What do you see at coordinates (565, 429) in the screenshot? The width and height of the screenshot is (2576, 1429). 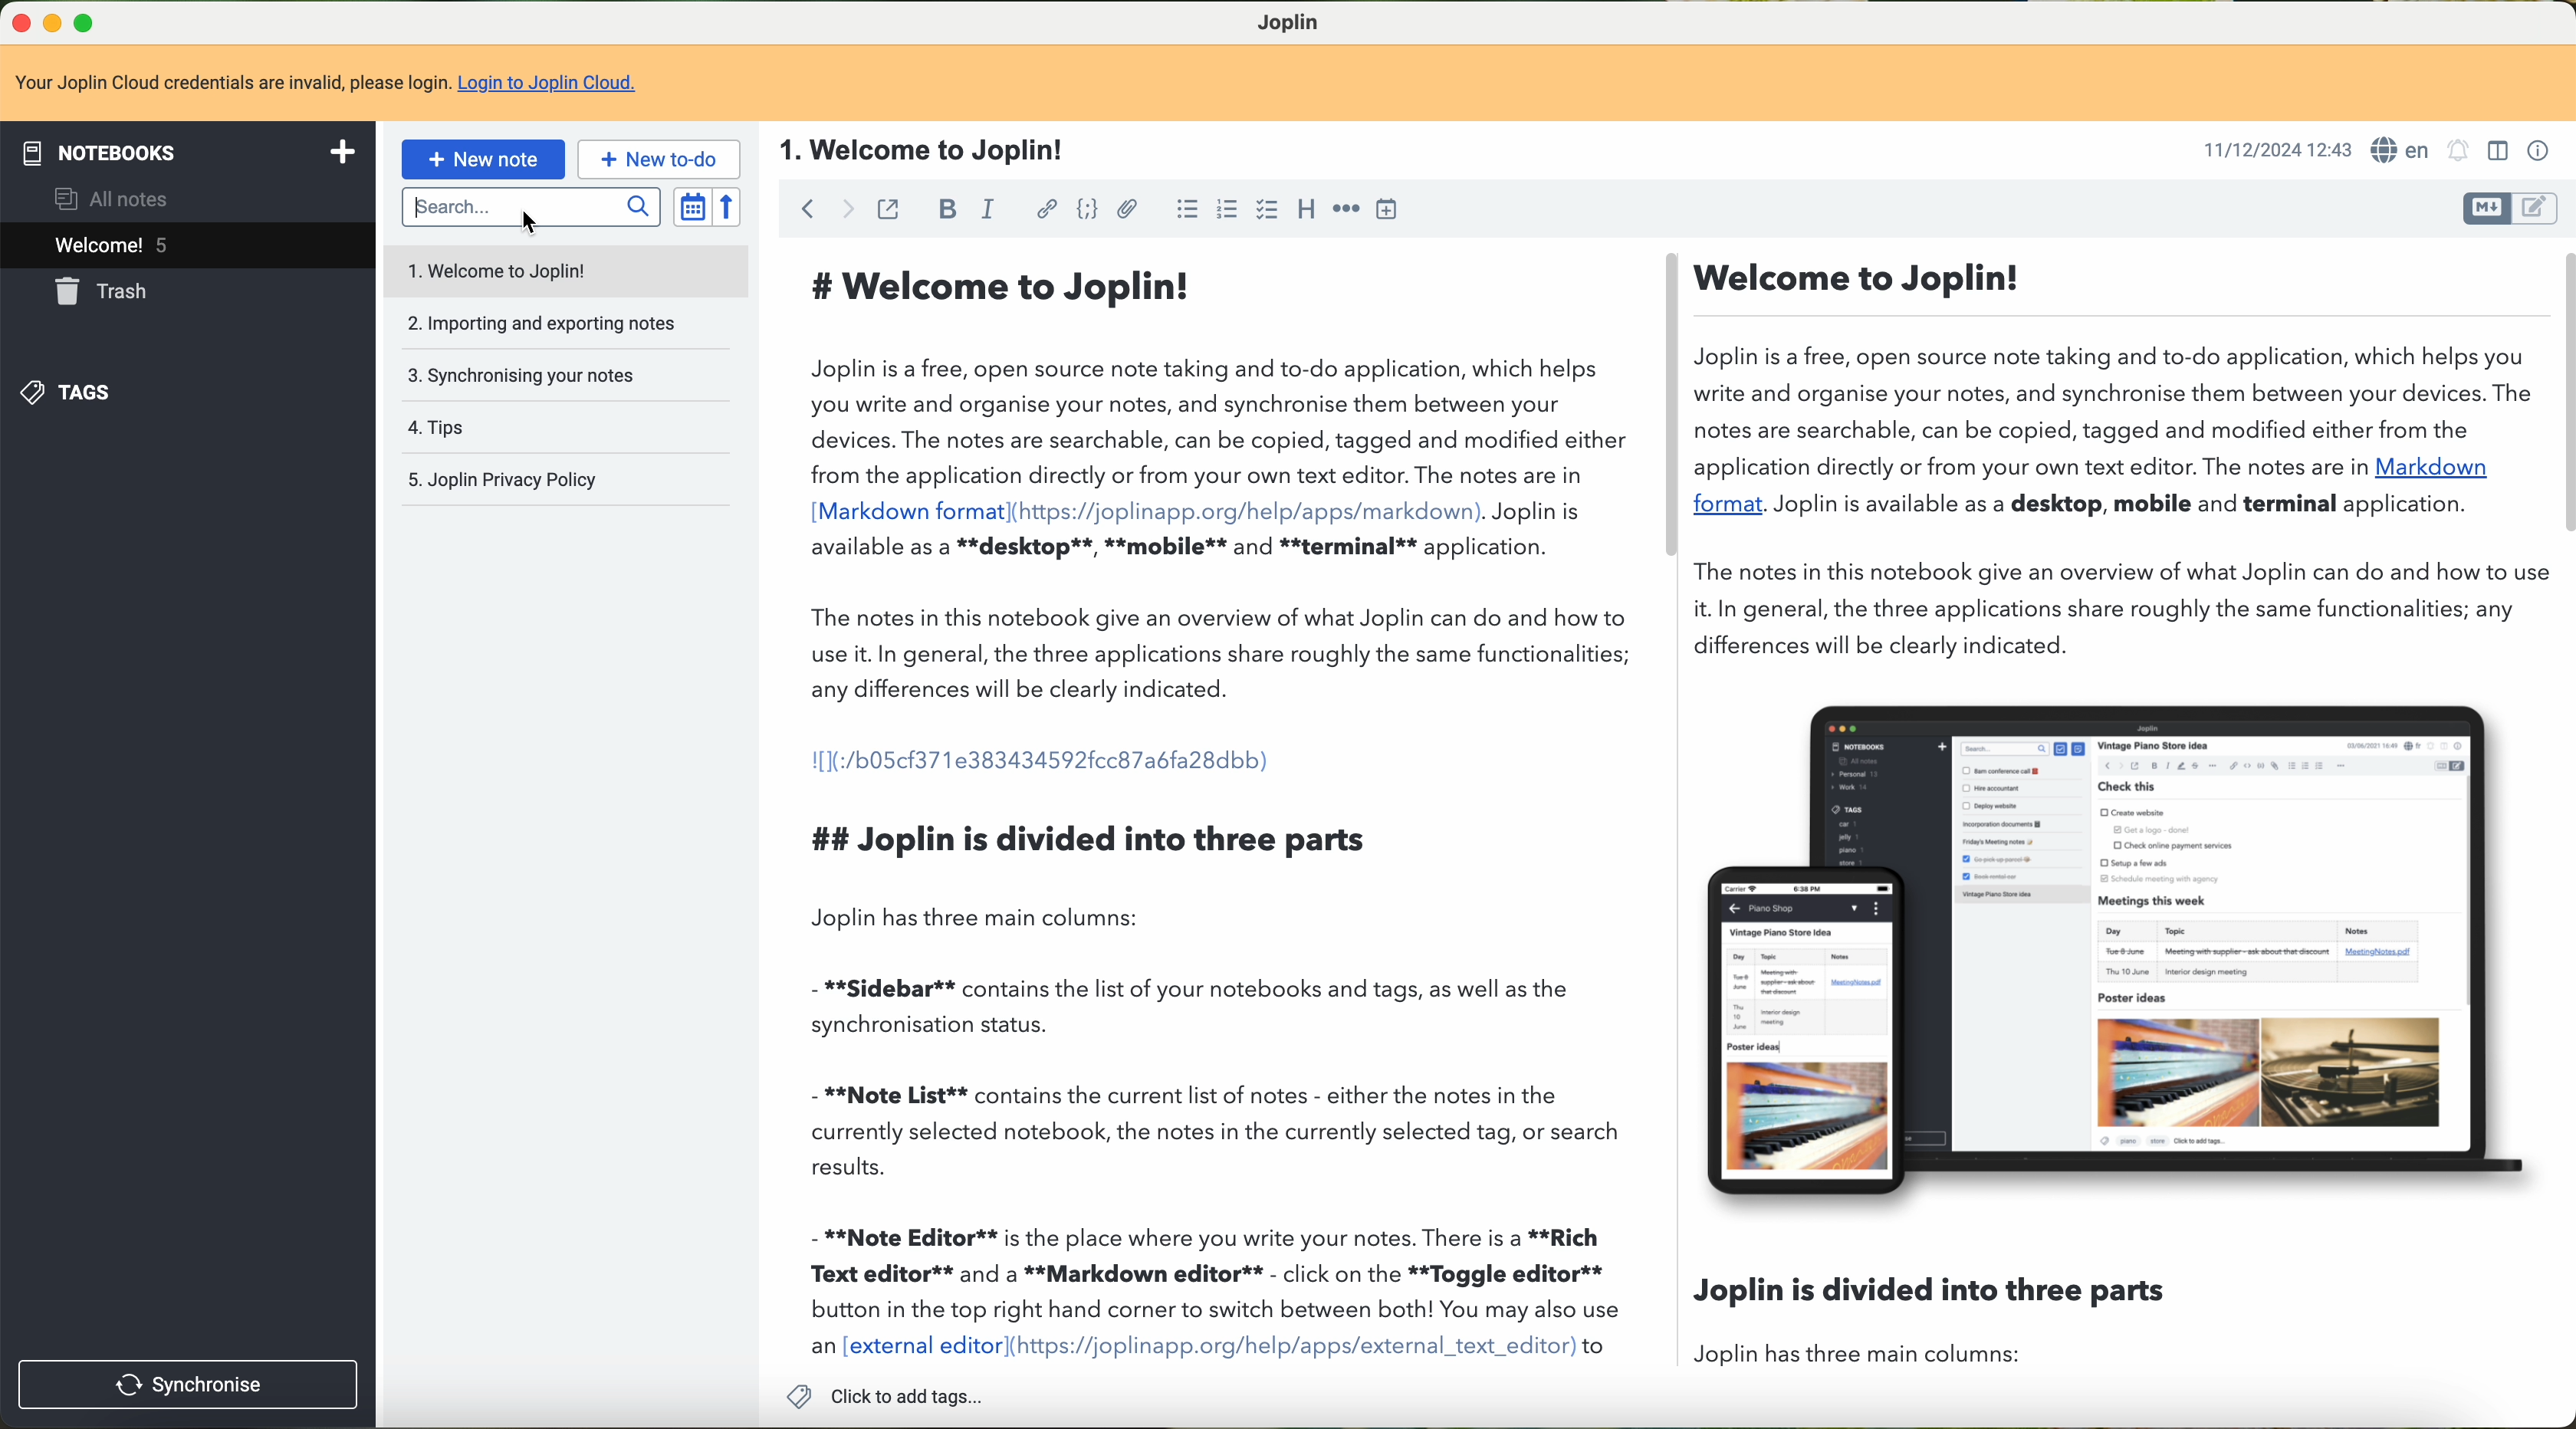 I see `tips` at bounding box center [565, 429].